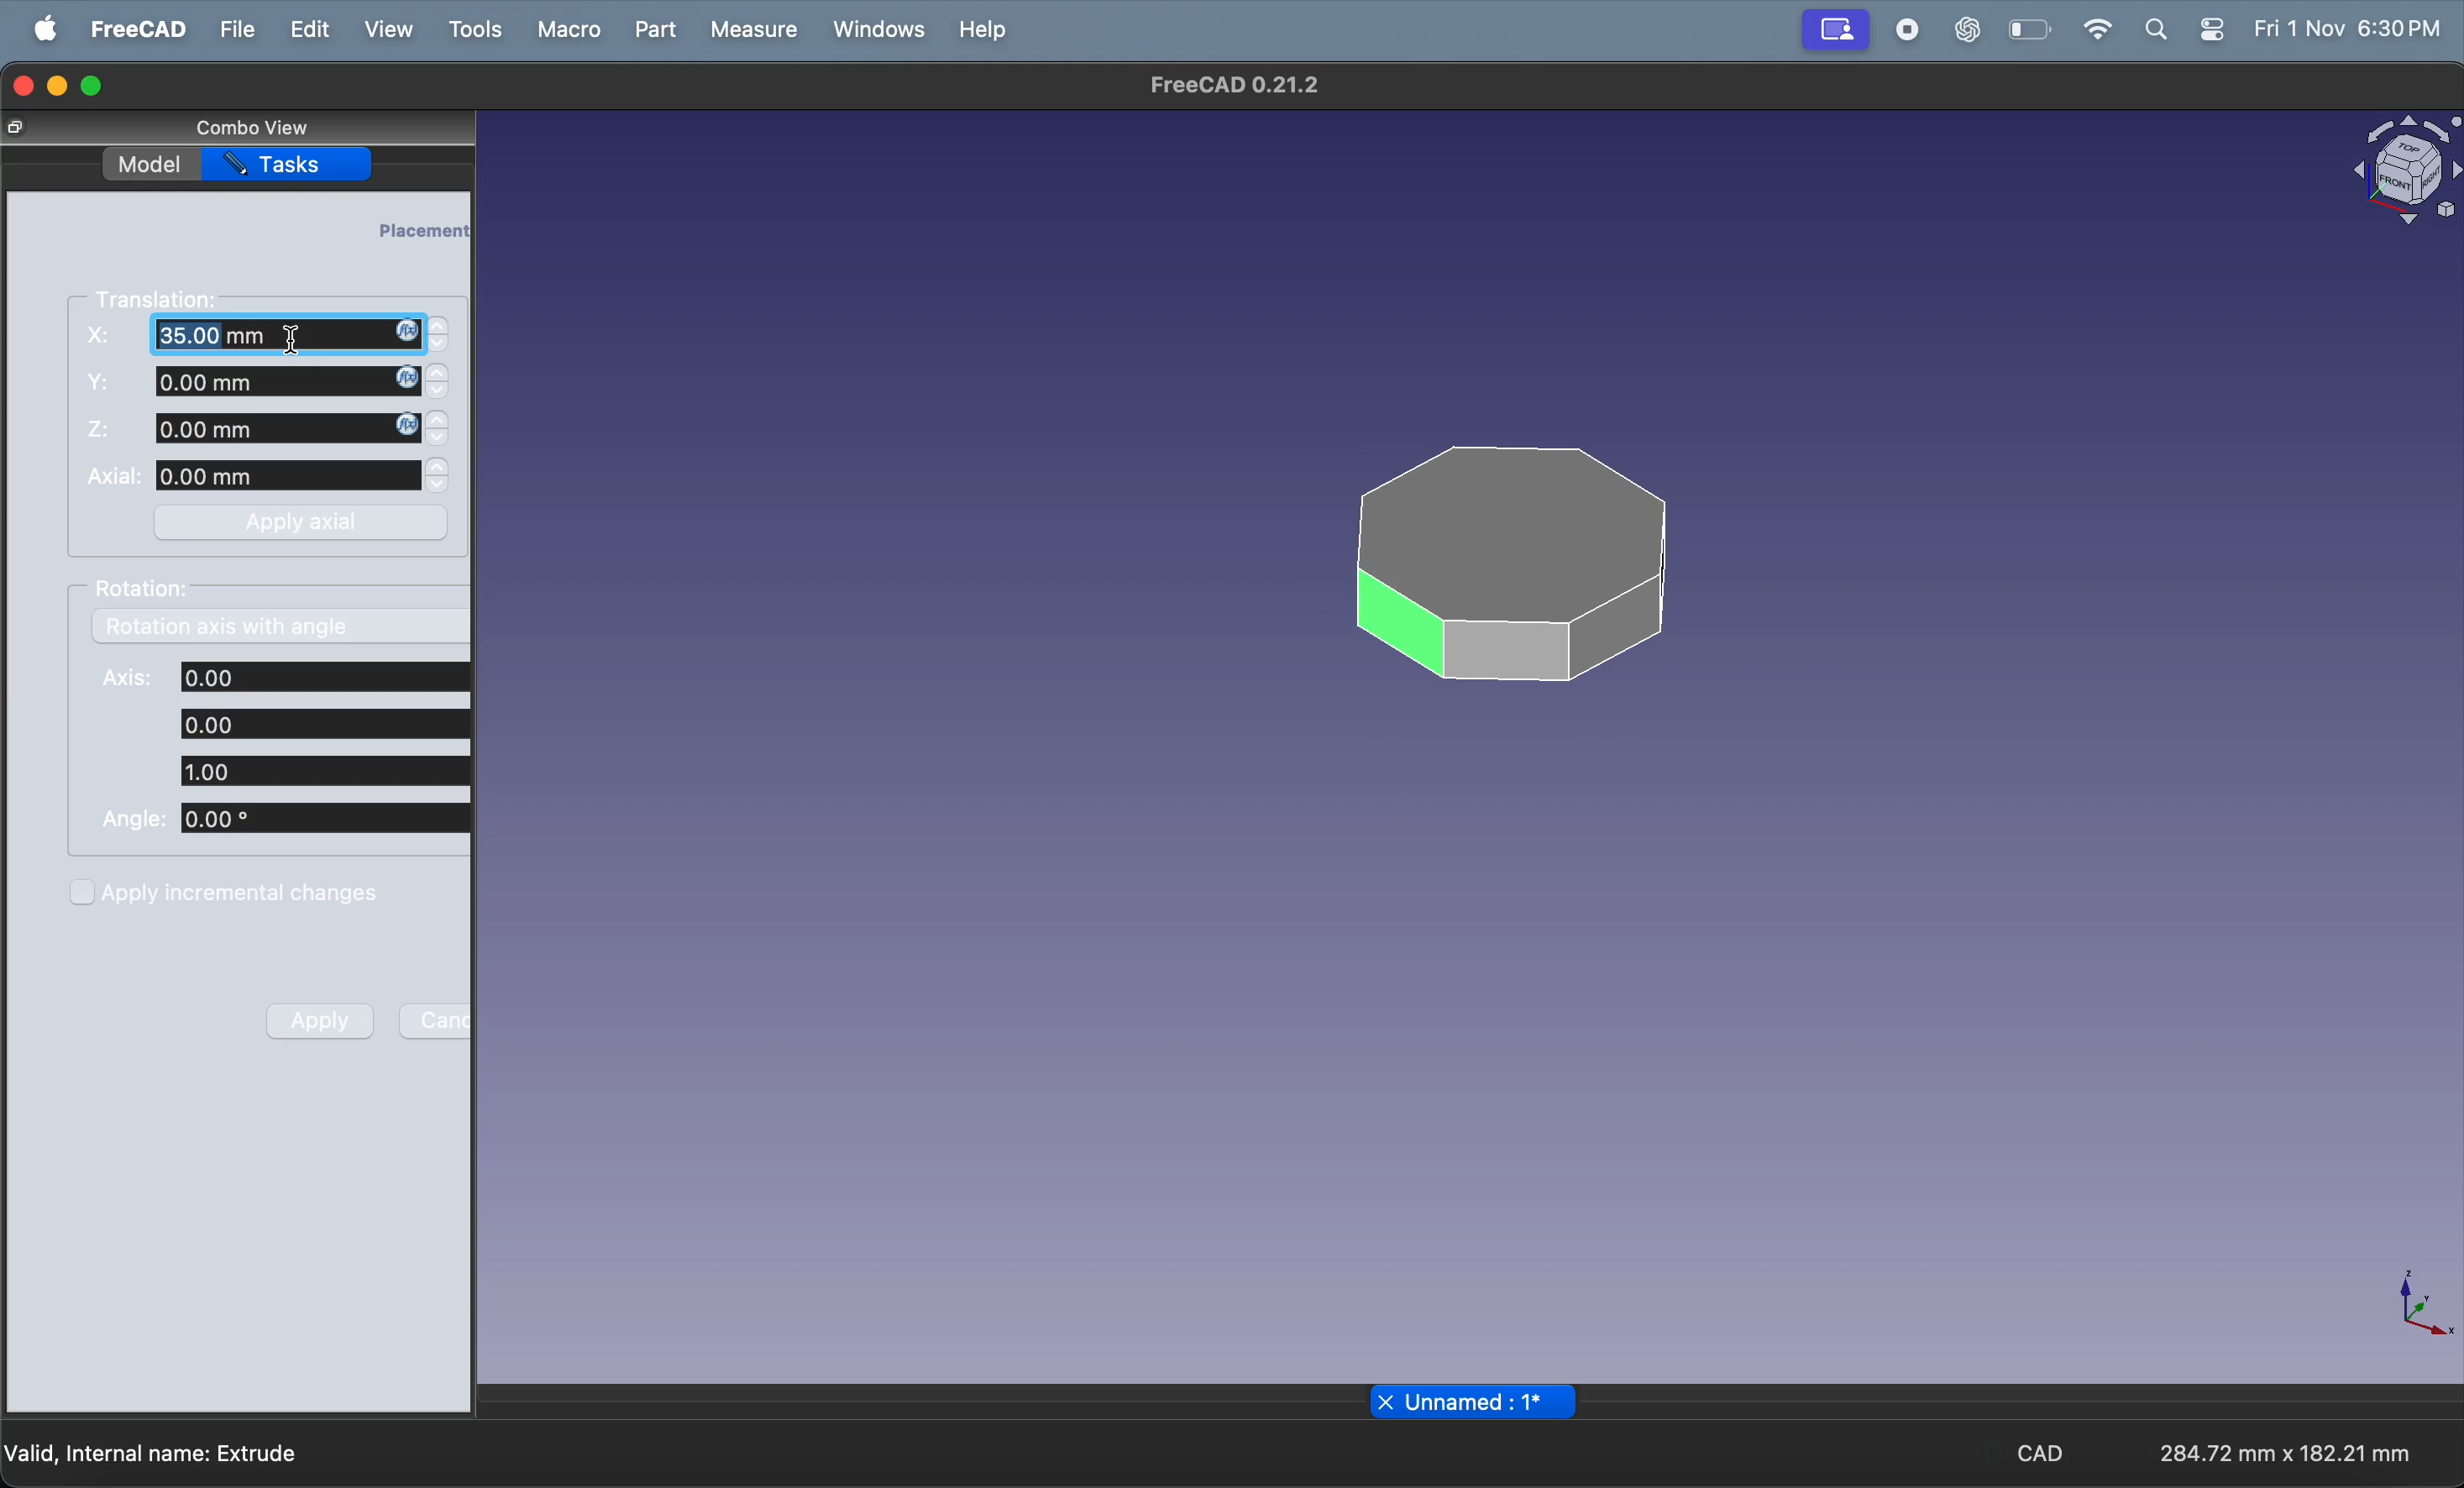 This screenshot has height=1488, width=2464. I want to click on minimize, so click(58, 87).